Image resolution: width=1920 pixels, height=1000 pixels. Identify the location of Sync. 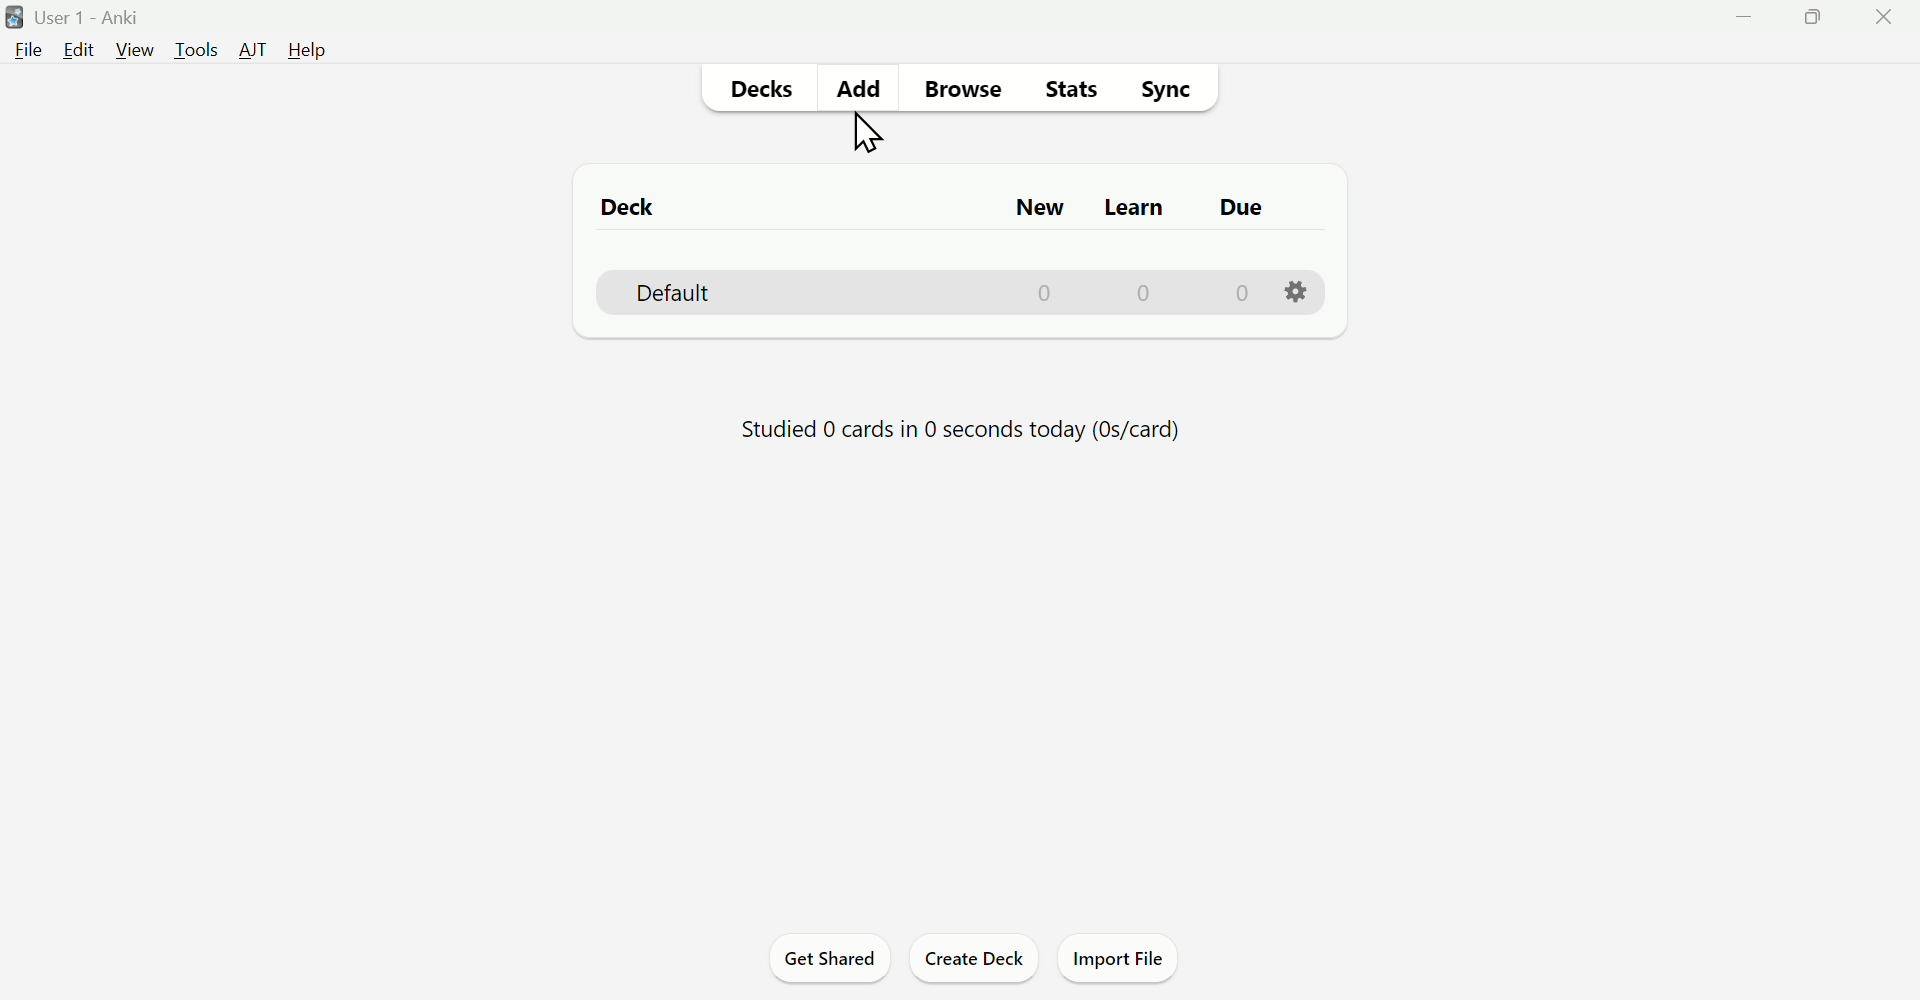
(1168, 89).